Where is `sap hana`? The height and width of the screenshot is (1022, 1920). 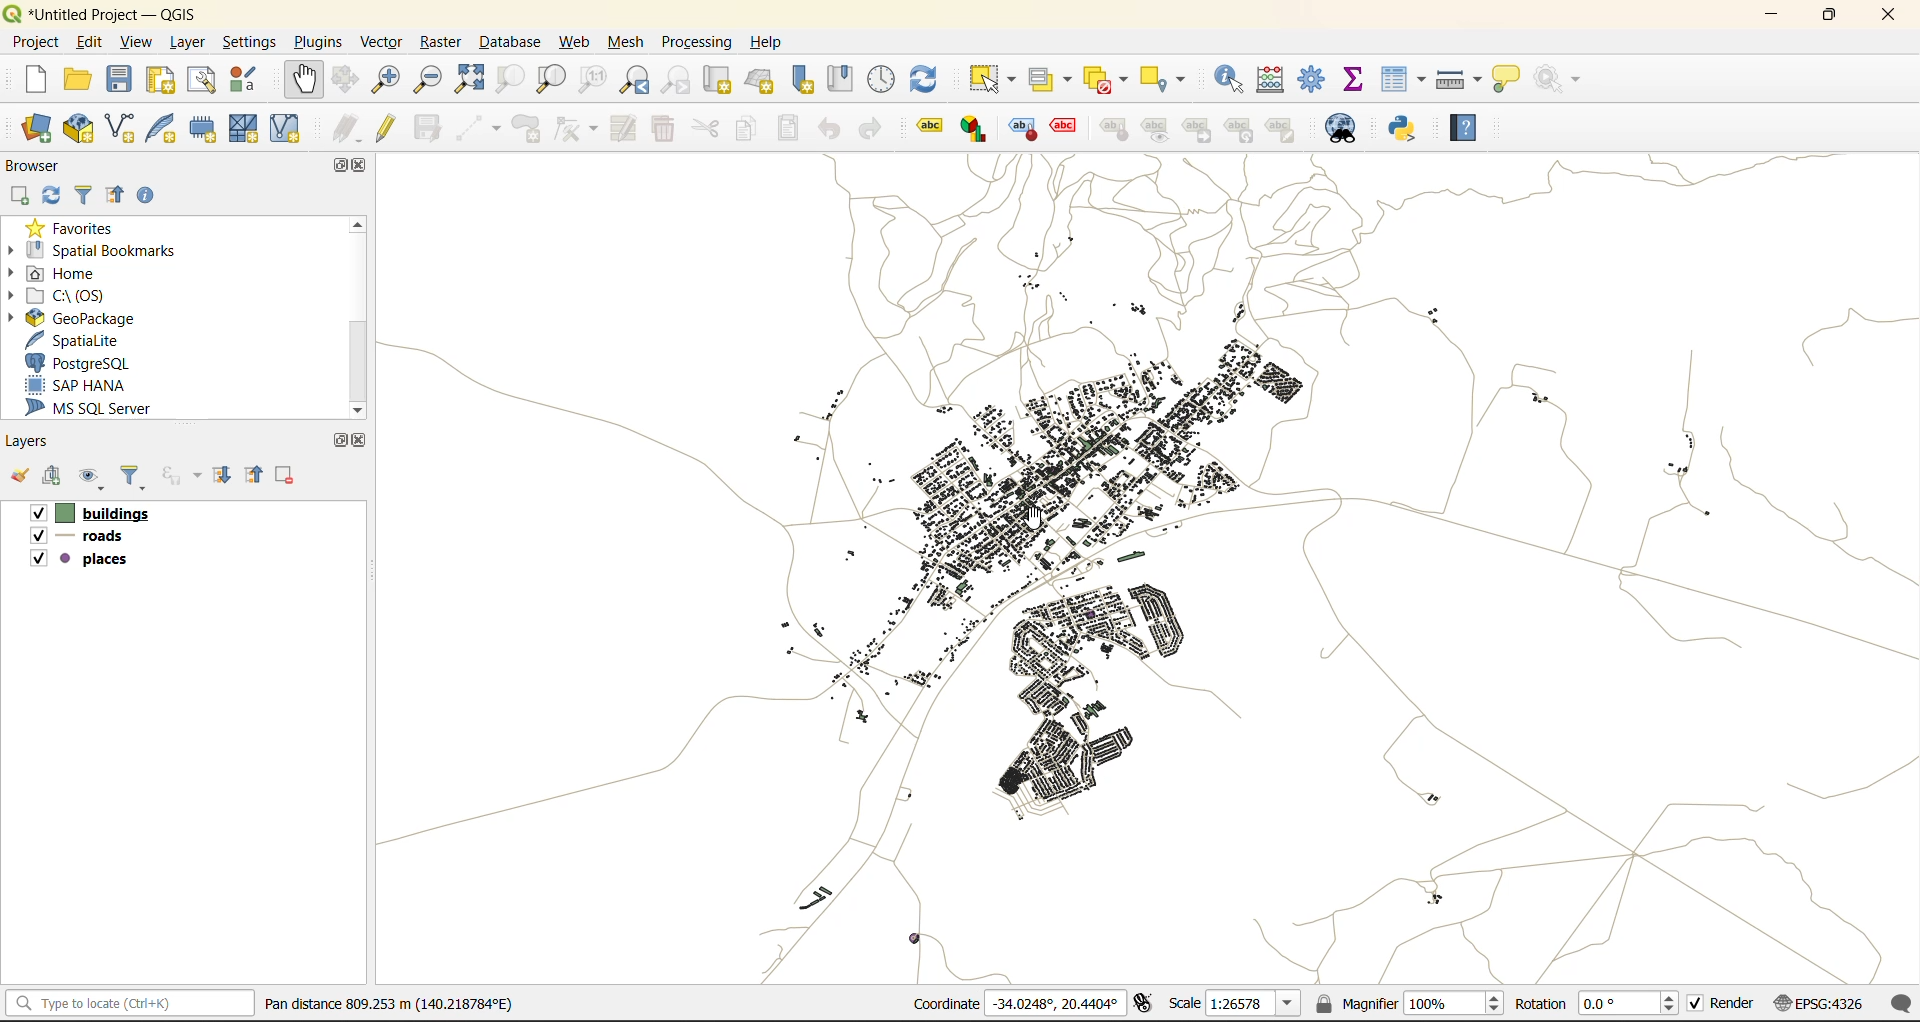
sap hana is located at coordinates (82, 386).